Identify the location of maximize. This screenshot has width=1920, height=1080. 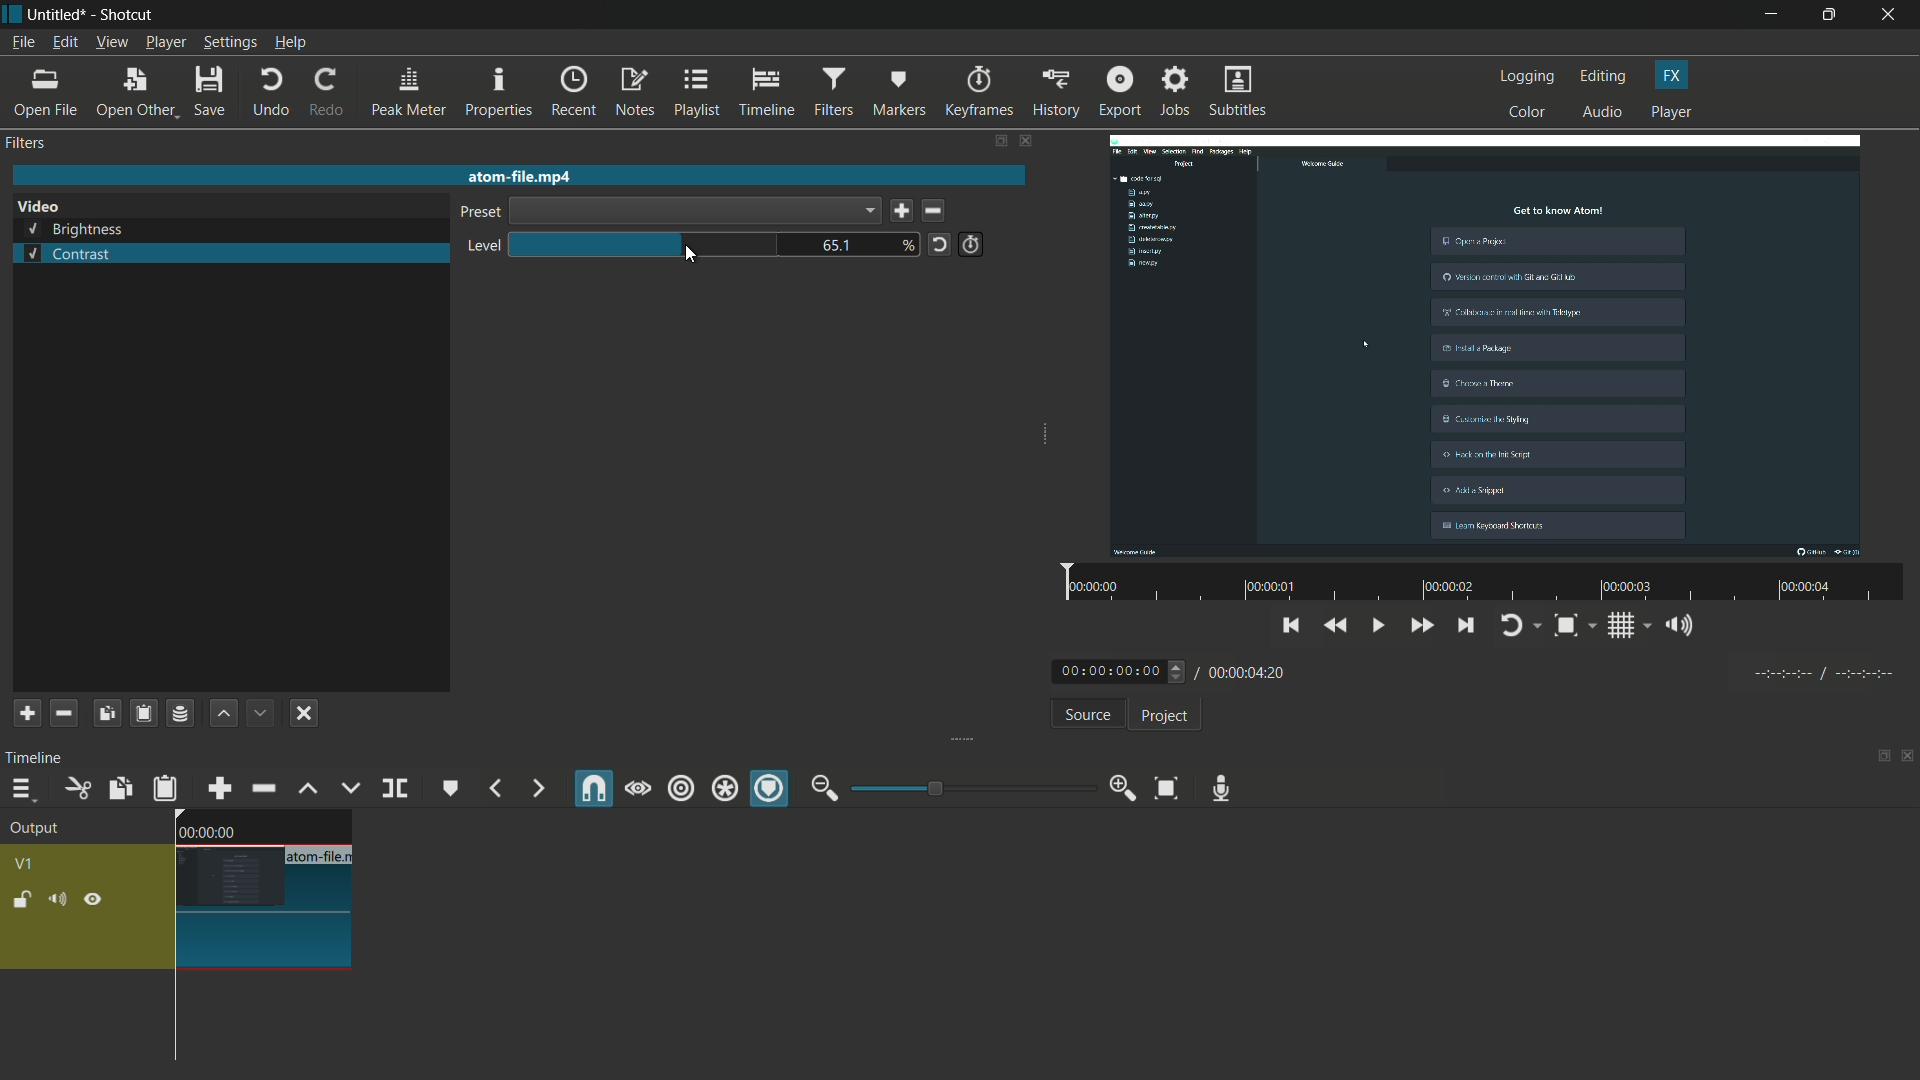
(1832, 15).